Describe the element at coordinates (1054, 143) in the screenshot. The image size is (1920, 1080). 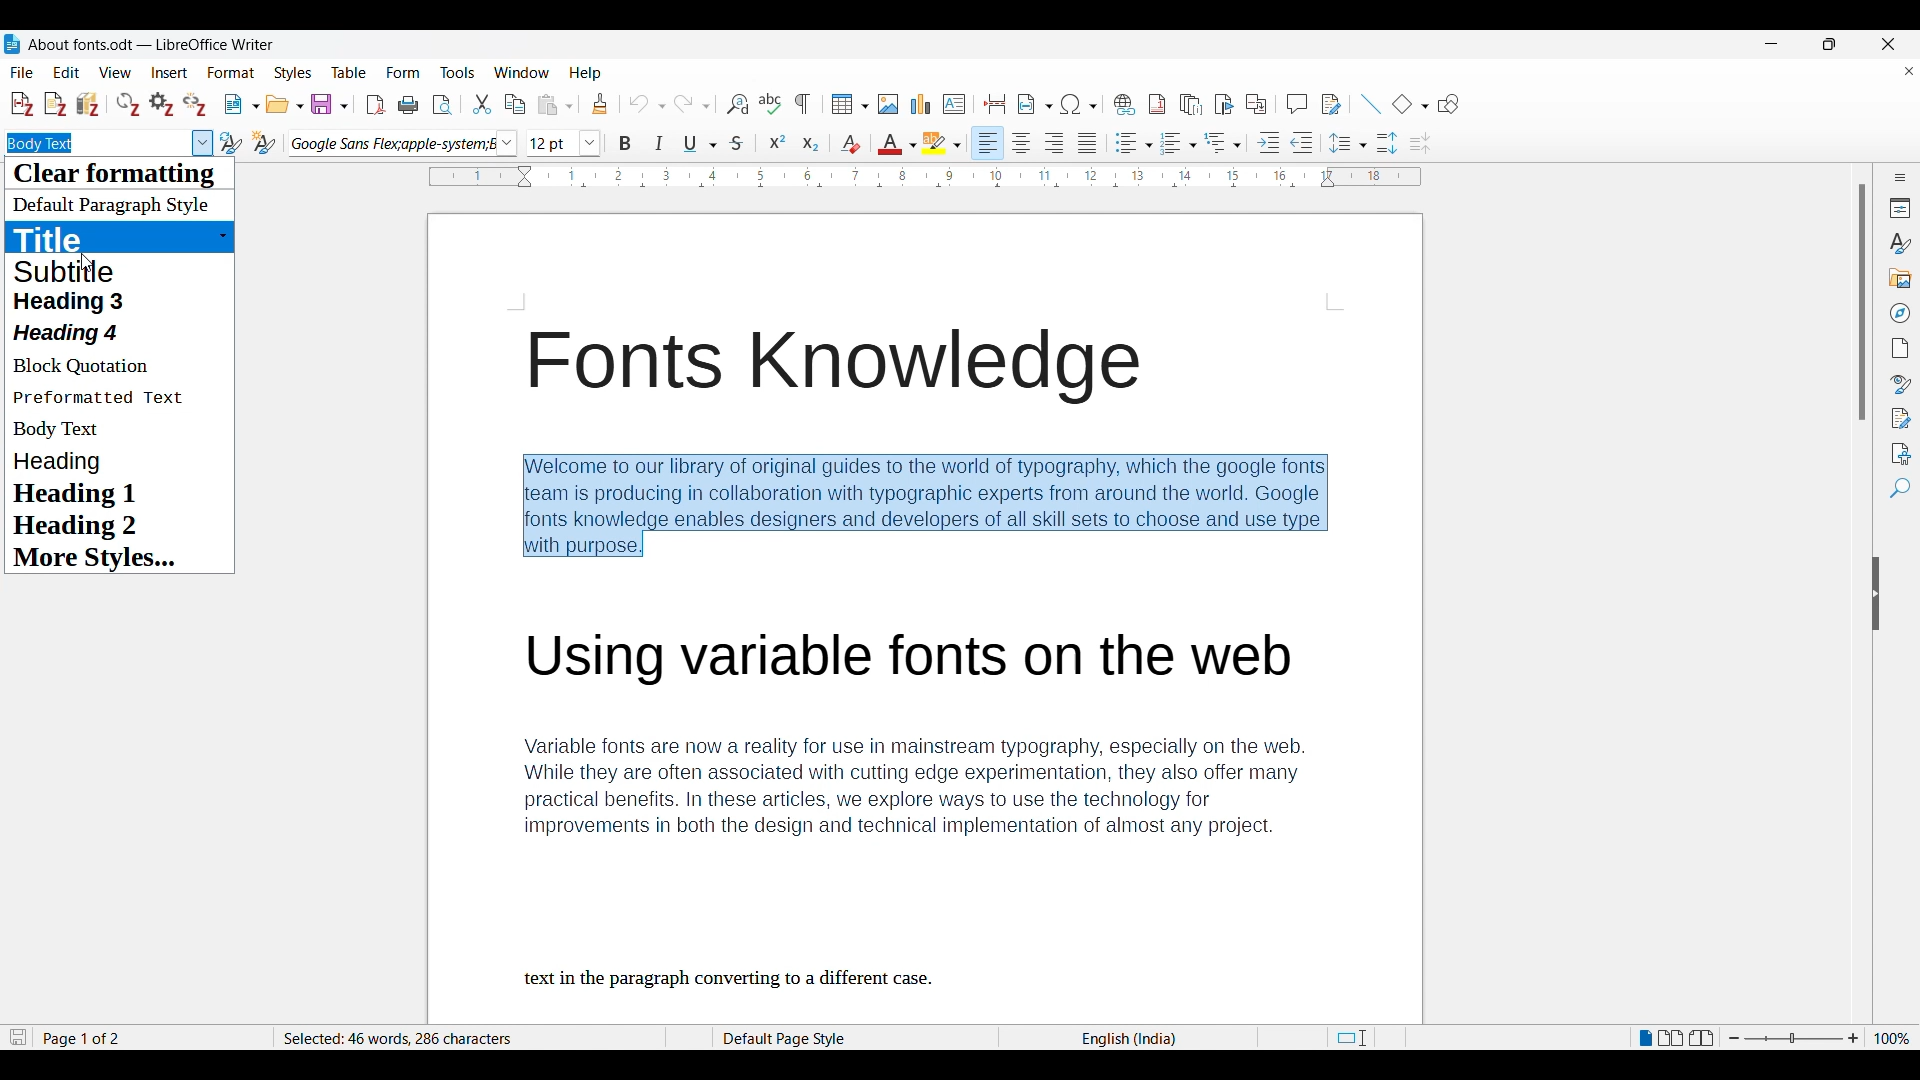
I see `Right alignment` at that location.